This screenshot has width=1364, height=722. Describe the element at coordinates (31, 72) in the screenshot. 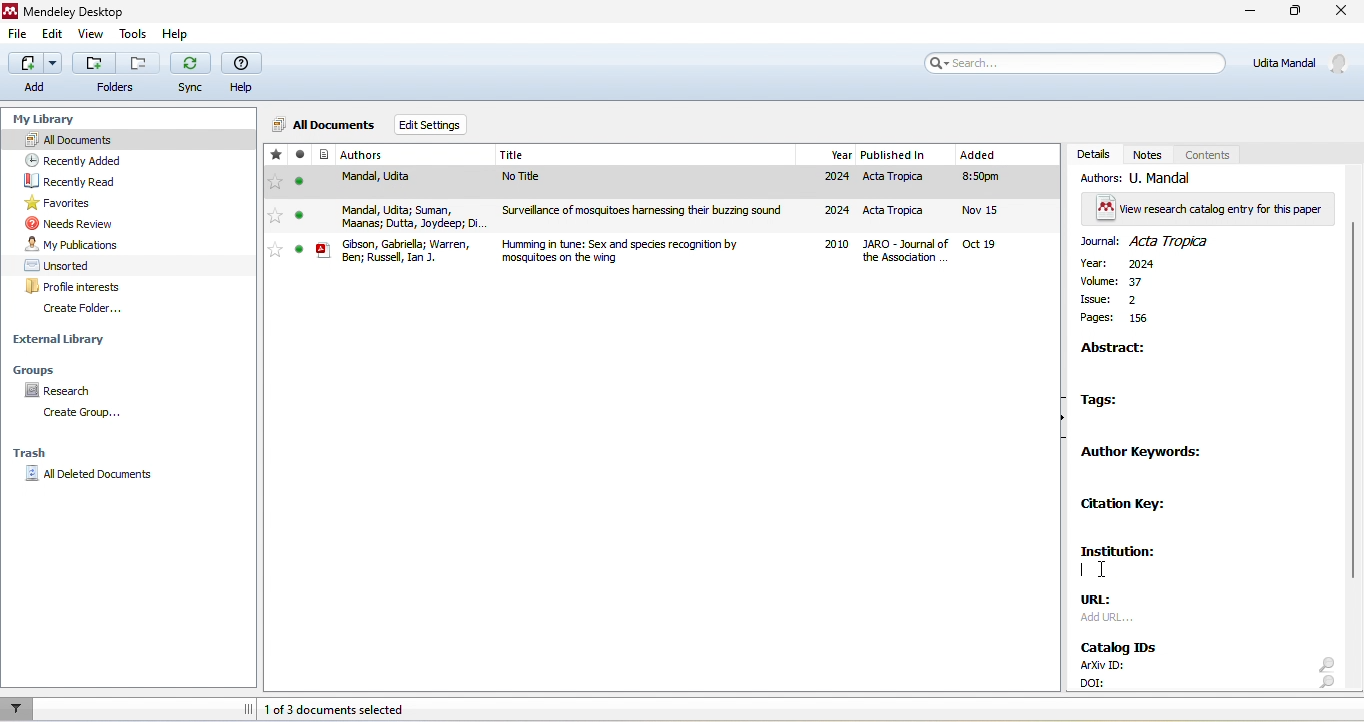

I see `add` at that location.